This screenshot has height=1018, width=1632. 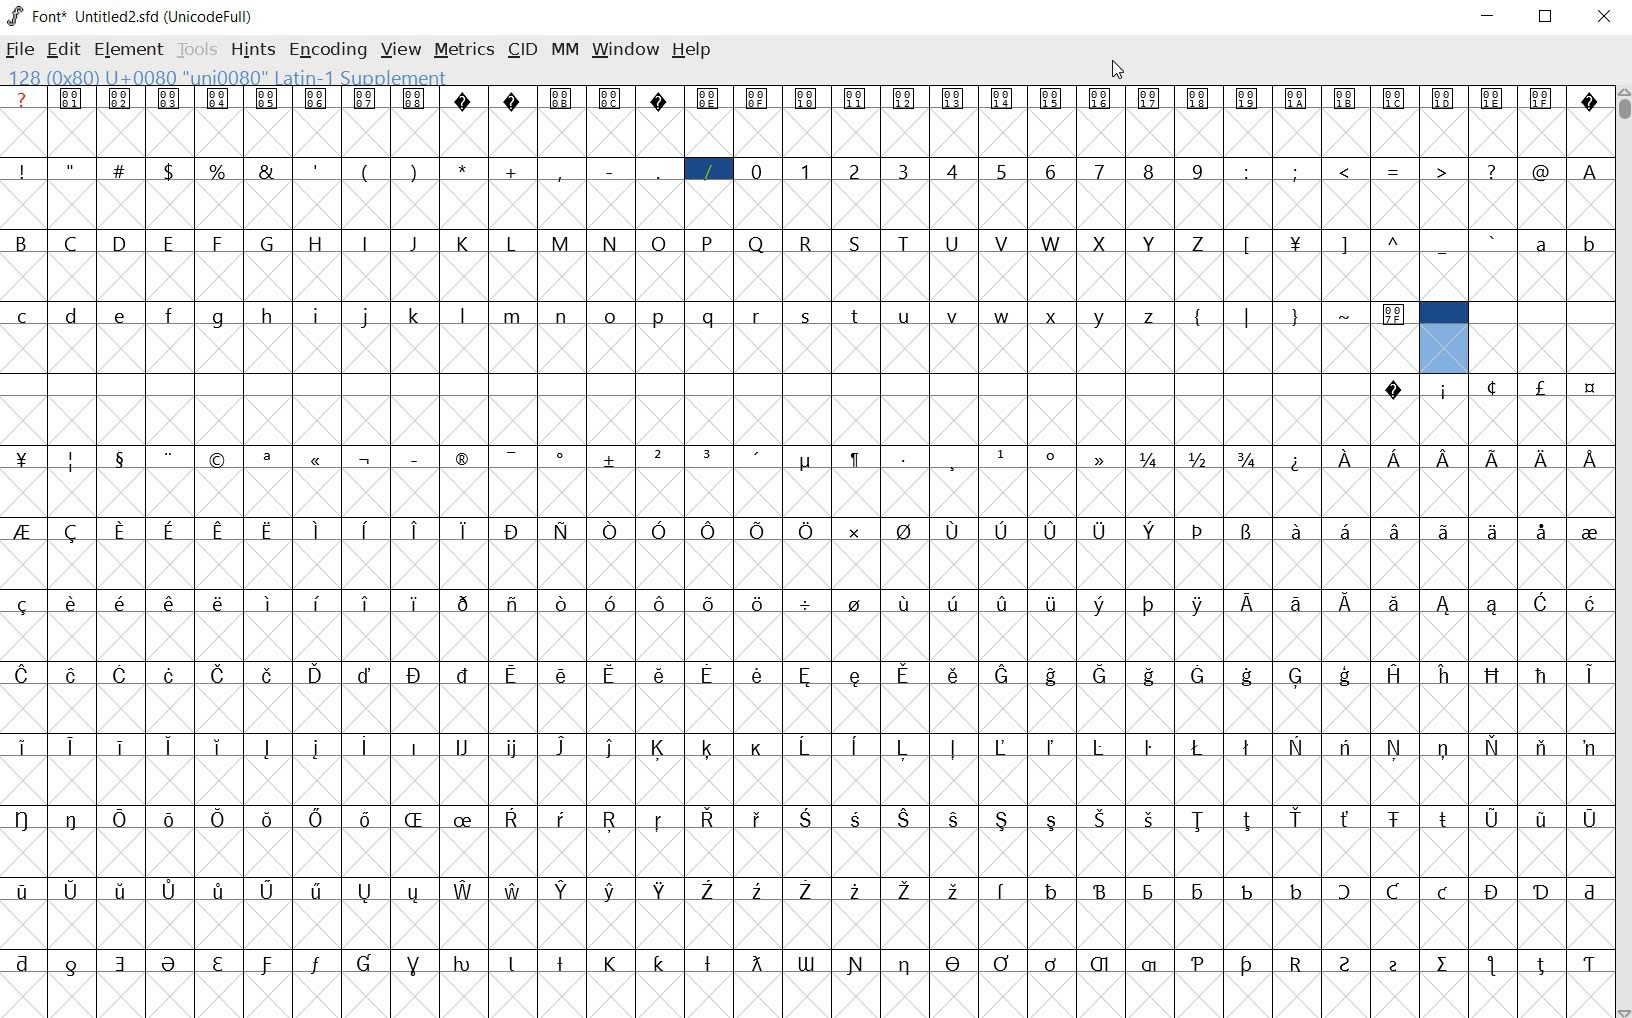 I want to click on Symbol, so click(x=852, y=748).